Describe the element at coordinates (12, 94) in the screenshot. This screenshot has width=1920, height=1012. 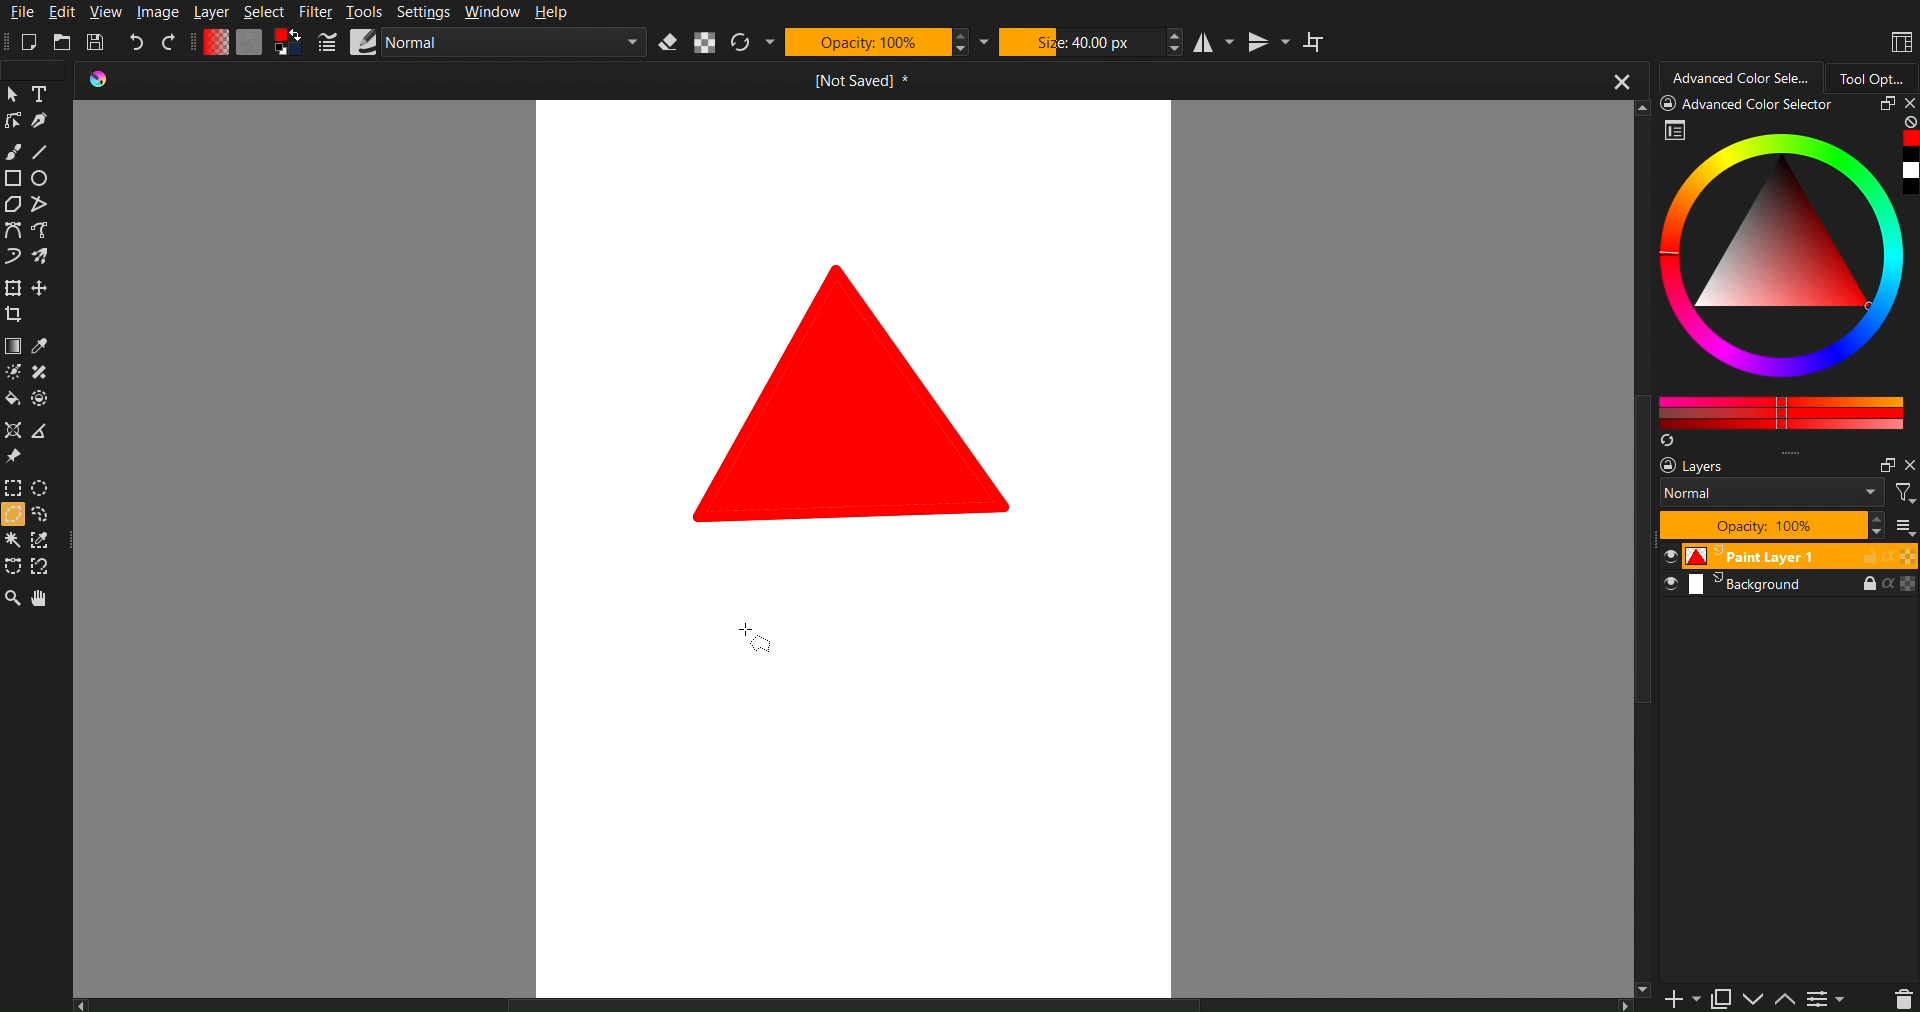
I see `Pointer` at that location.